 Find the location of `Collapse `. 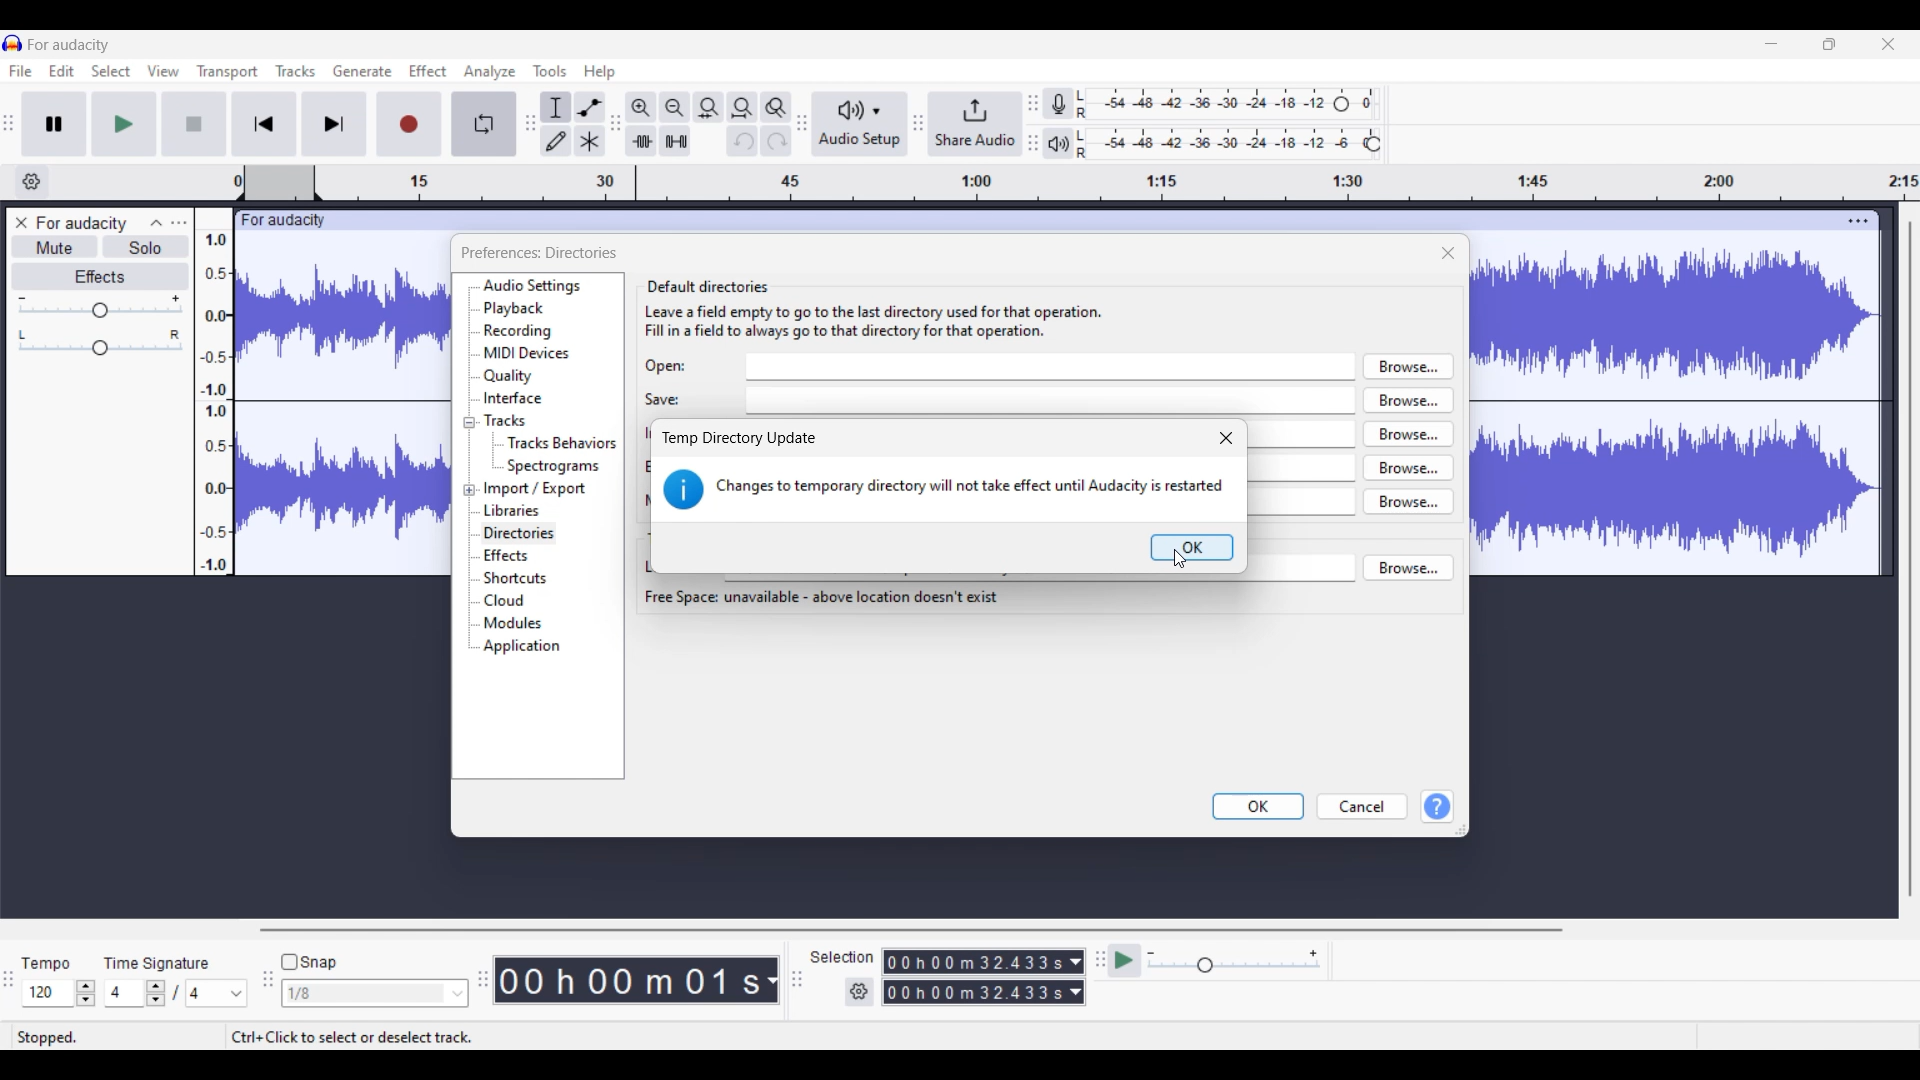

Collapse  is located at coordinates (156, 224).